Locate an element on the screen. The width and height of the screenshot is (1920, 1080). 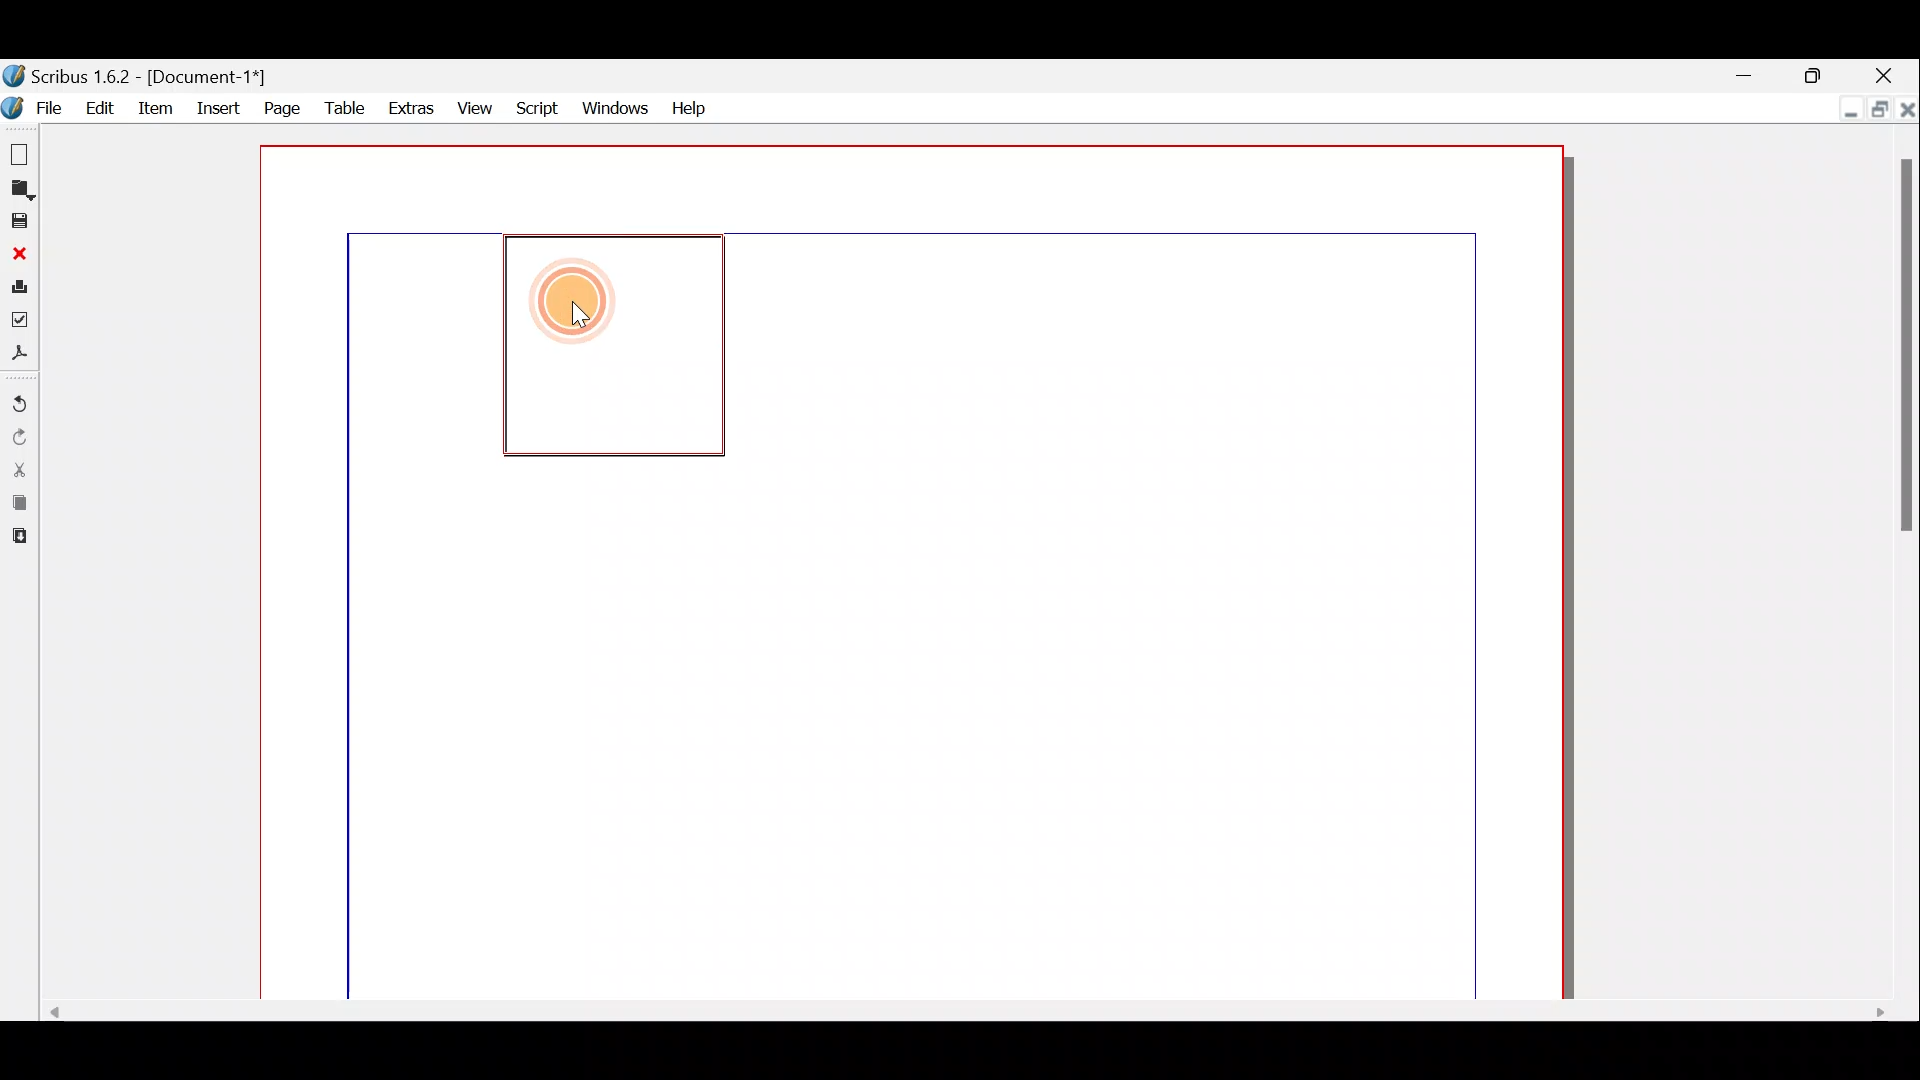
Copy is located at coordinates (16, 505).